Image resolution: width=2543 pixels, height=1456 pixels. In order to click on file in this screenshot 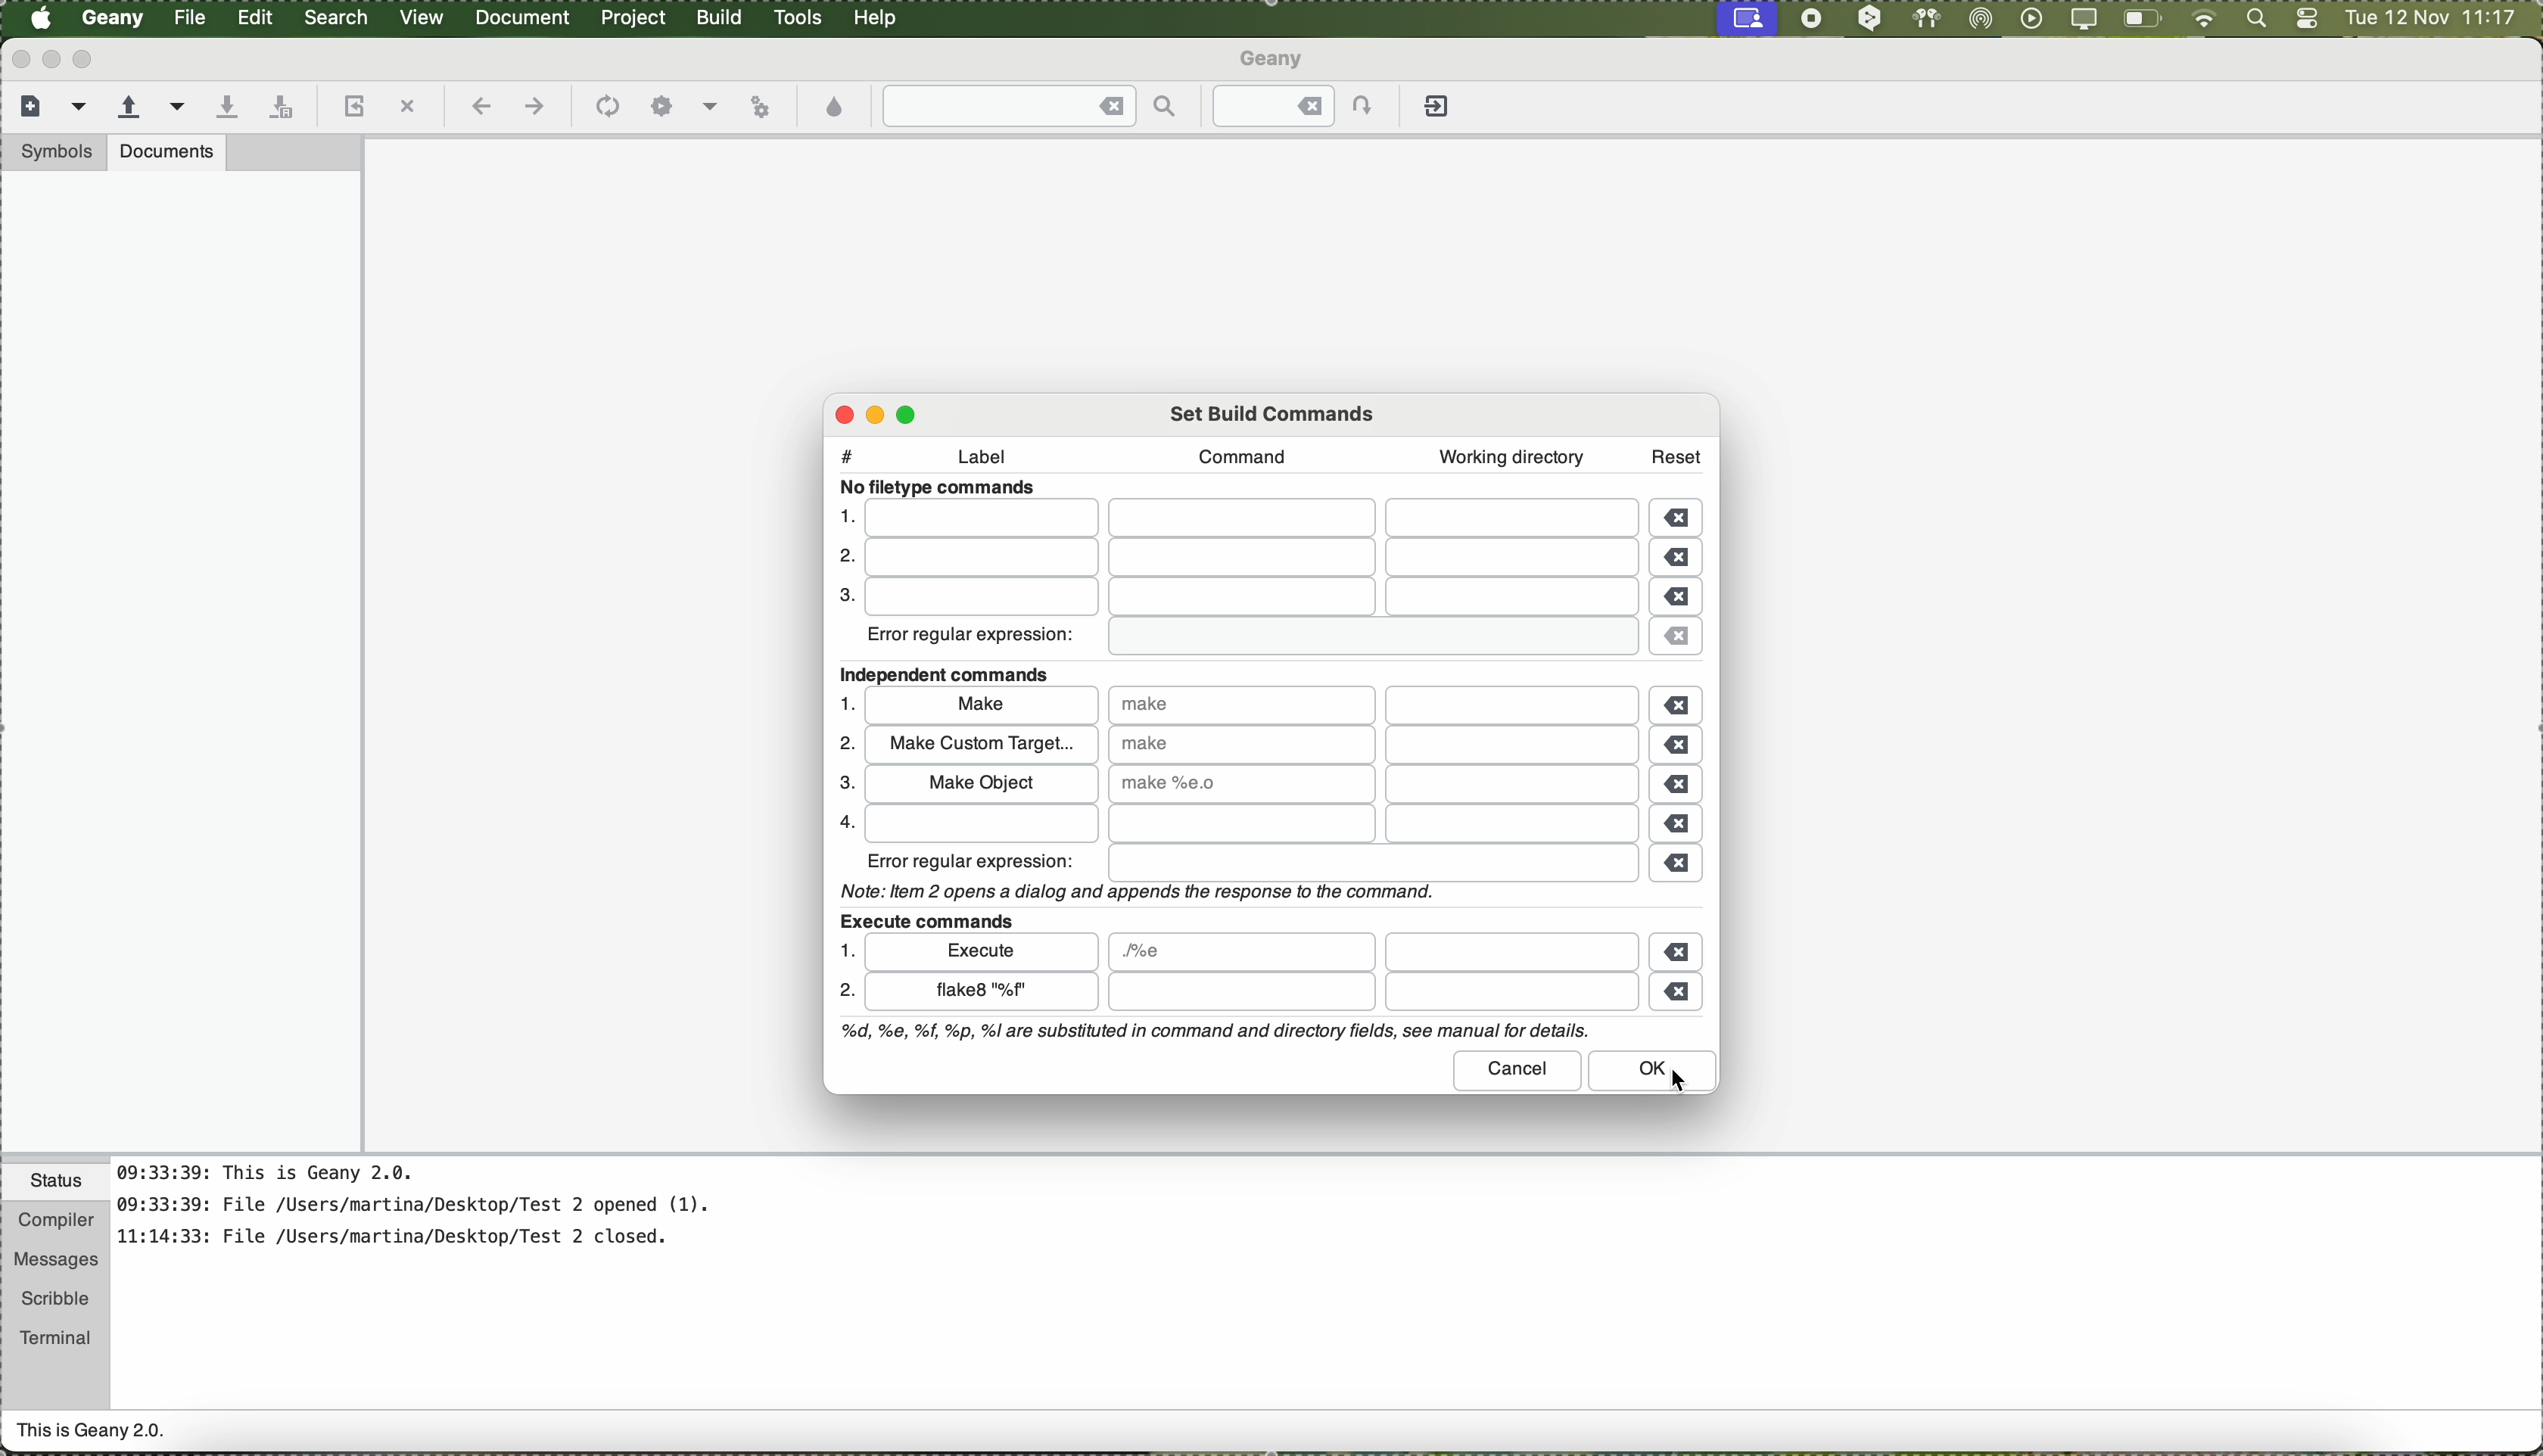, I will do `click(1247, 598)`.